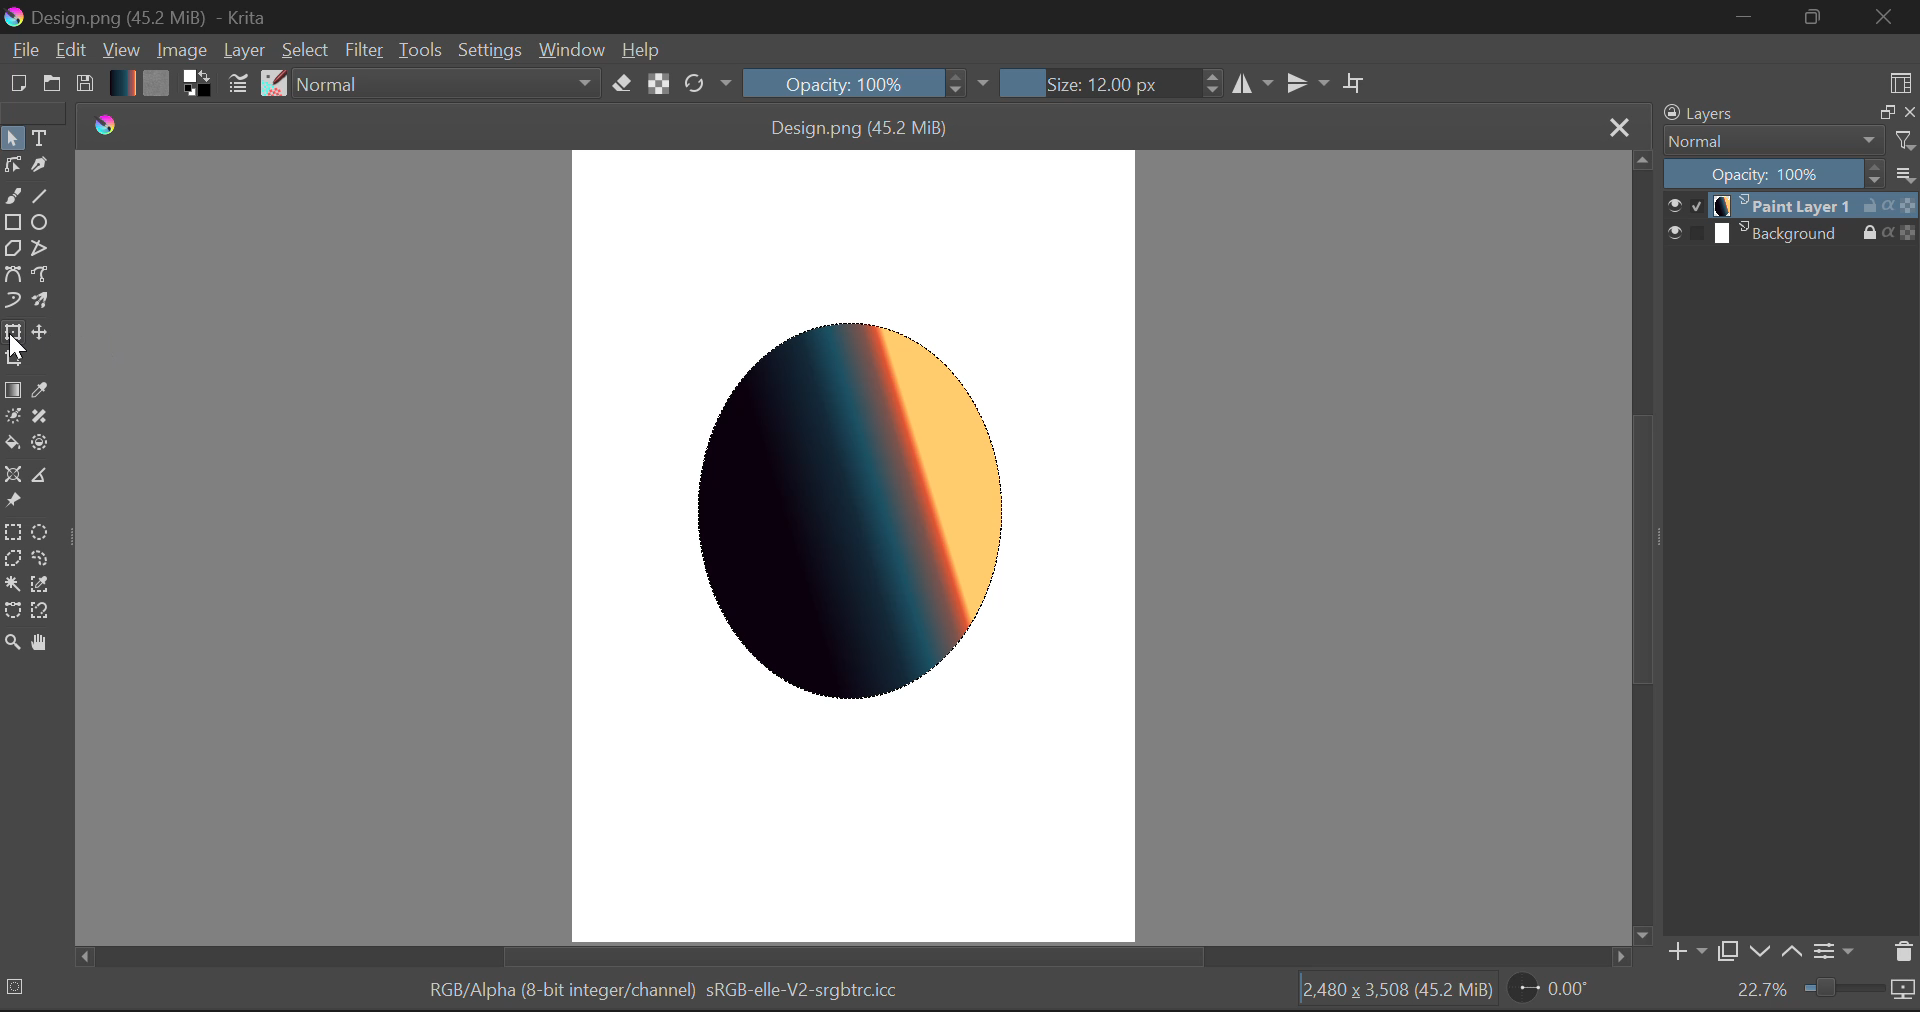  I want to click on Measurement, so click(41, 477).